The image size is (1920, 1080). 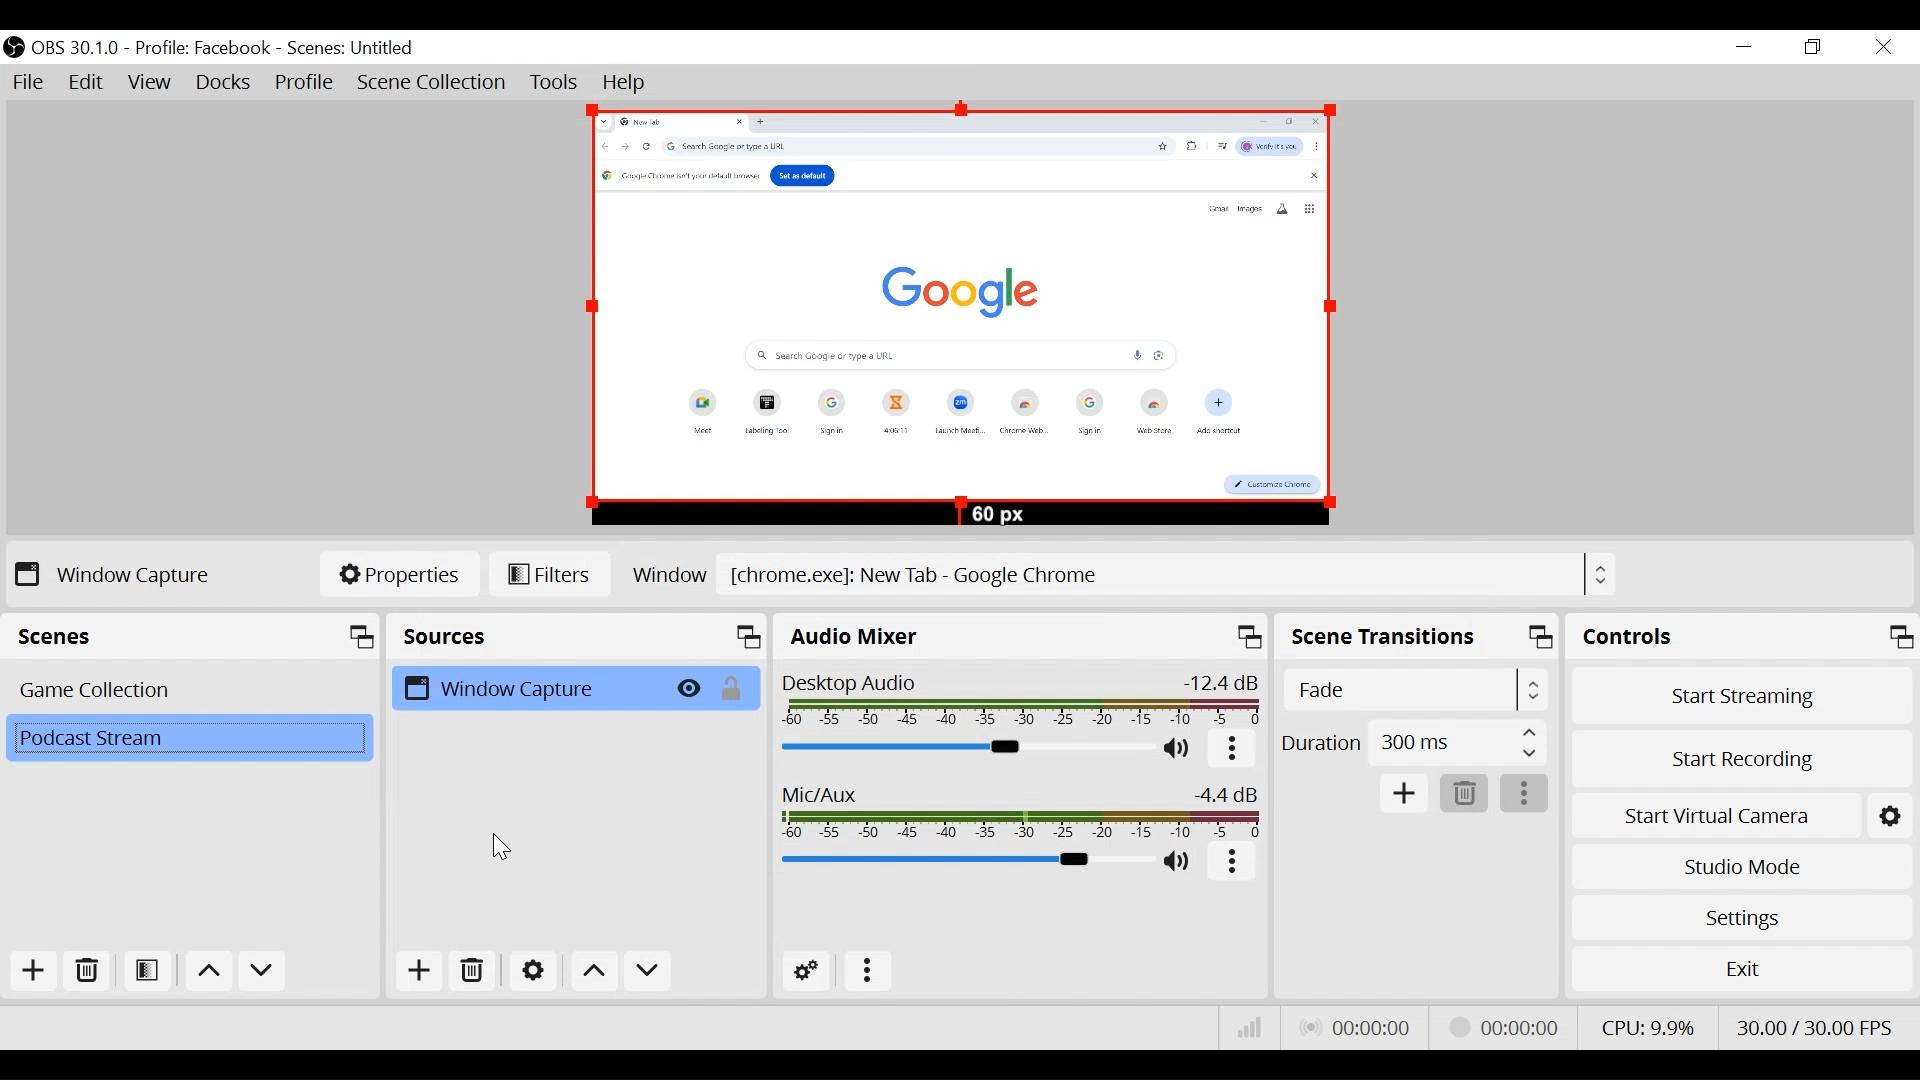 What do you see at coordinates (1525, 792) in the screenshot?
I see `More options` at bounding box center [1525, 792].